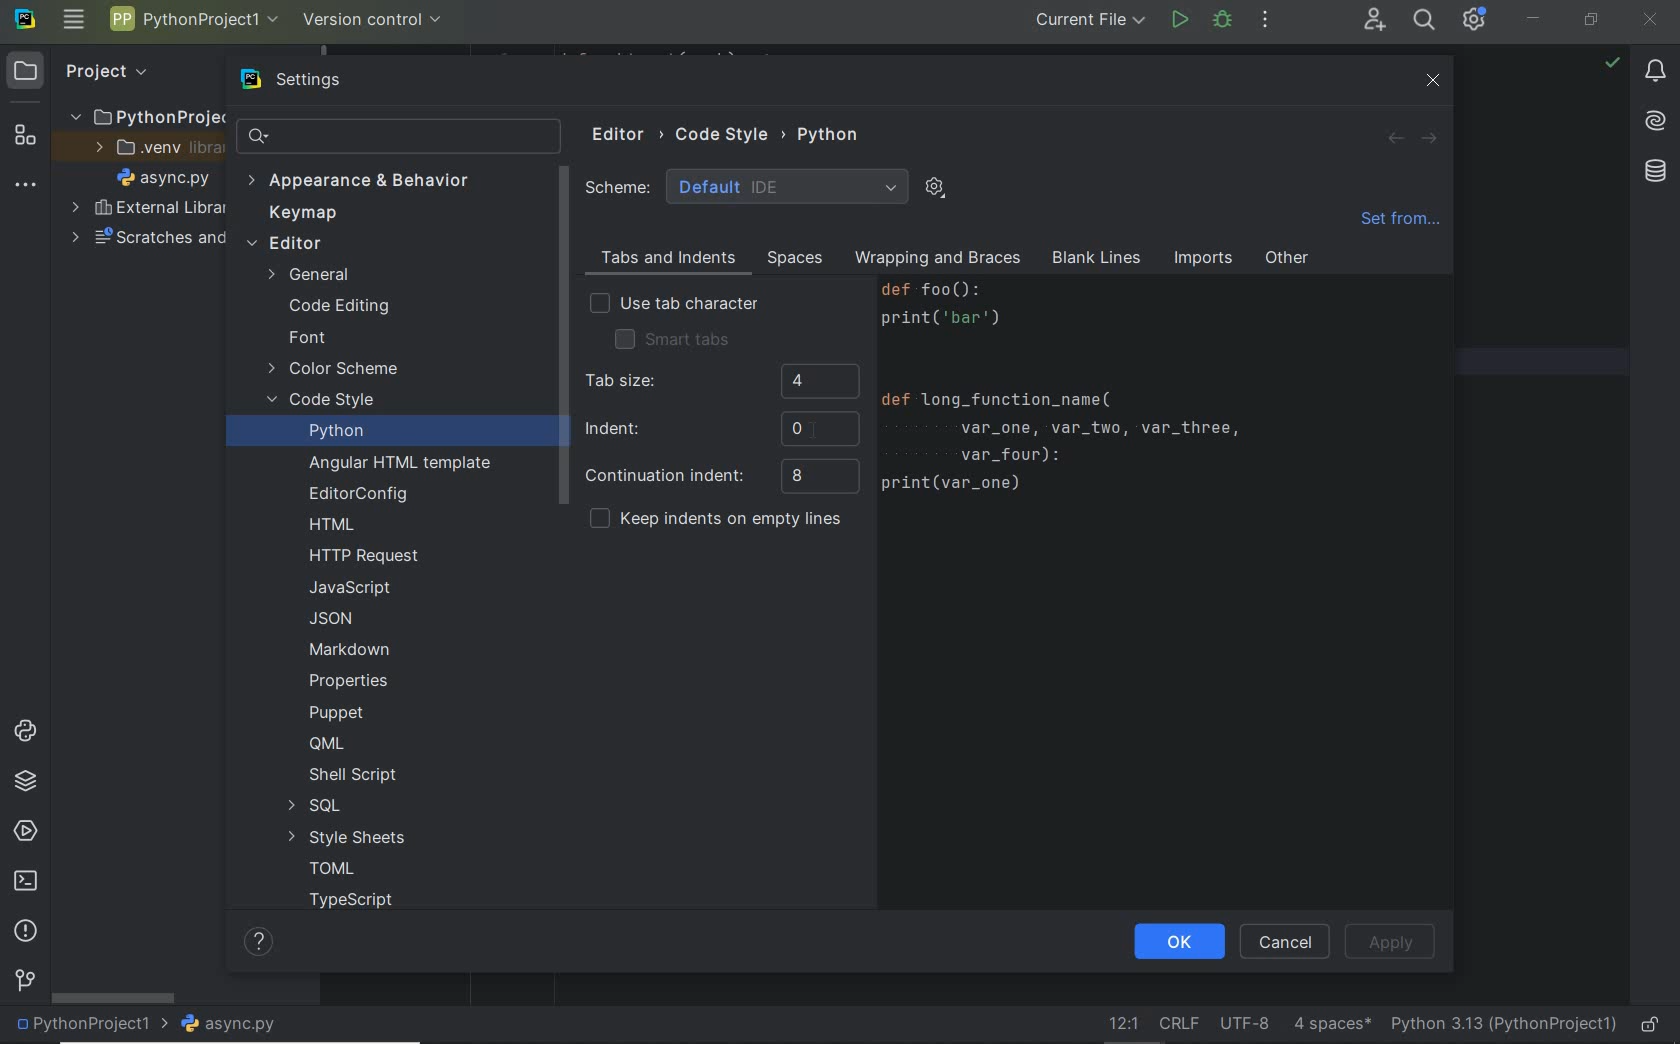 The image size is (1680, 1044). Describe the element at coordinates (1265, 20) in the screenshot. I see `more actions` at that location.